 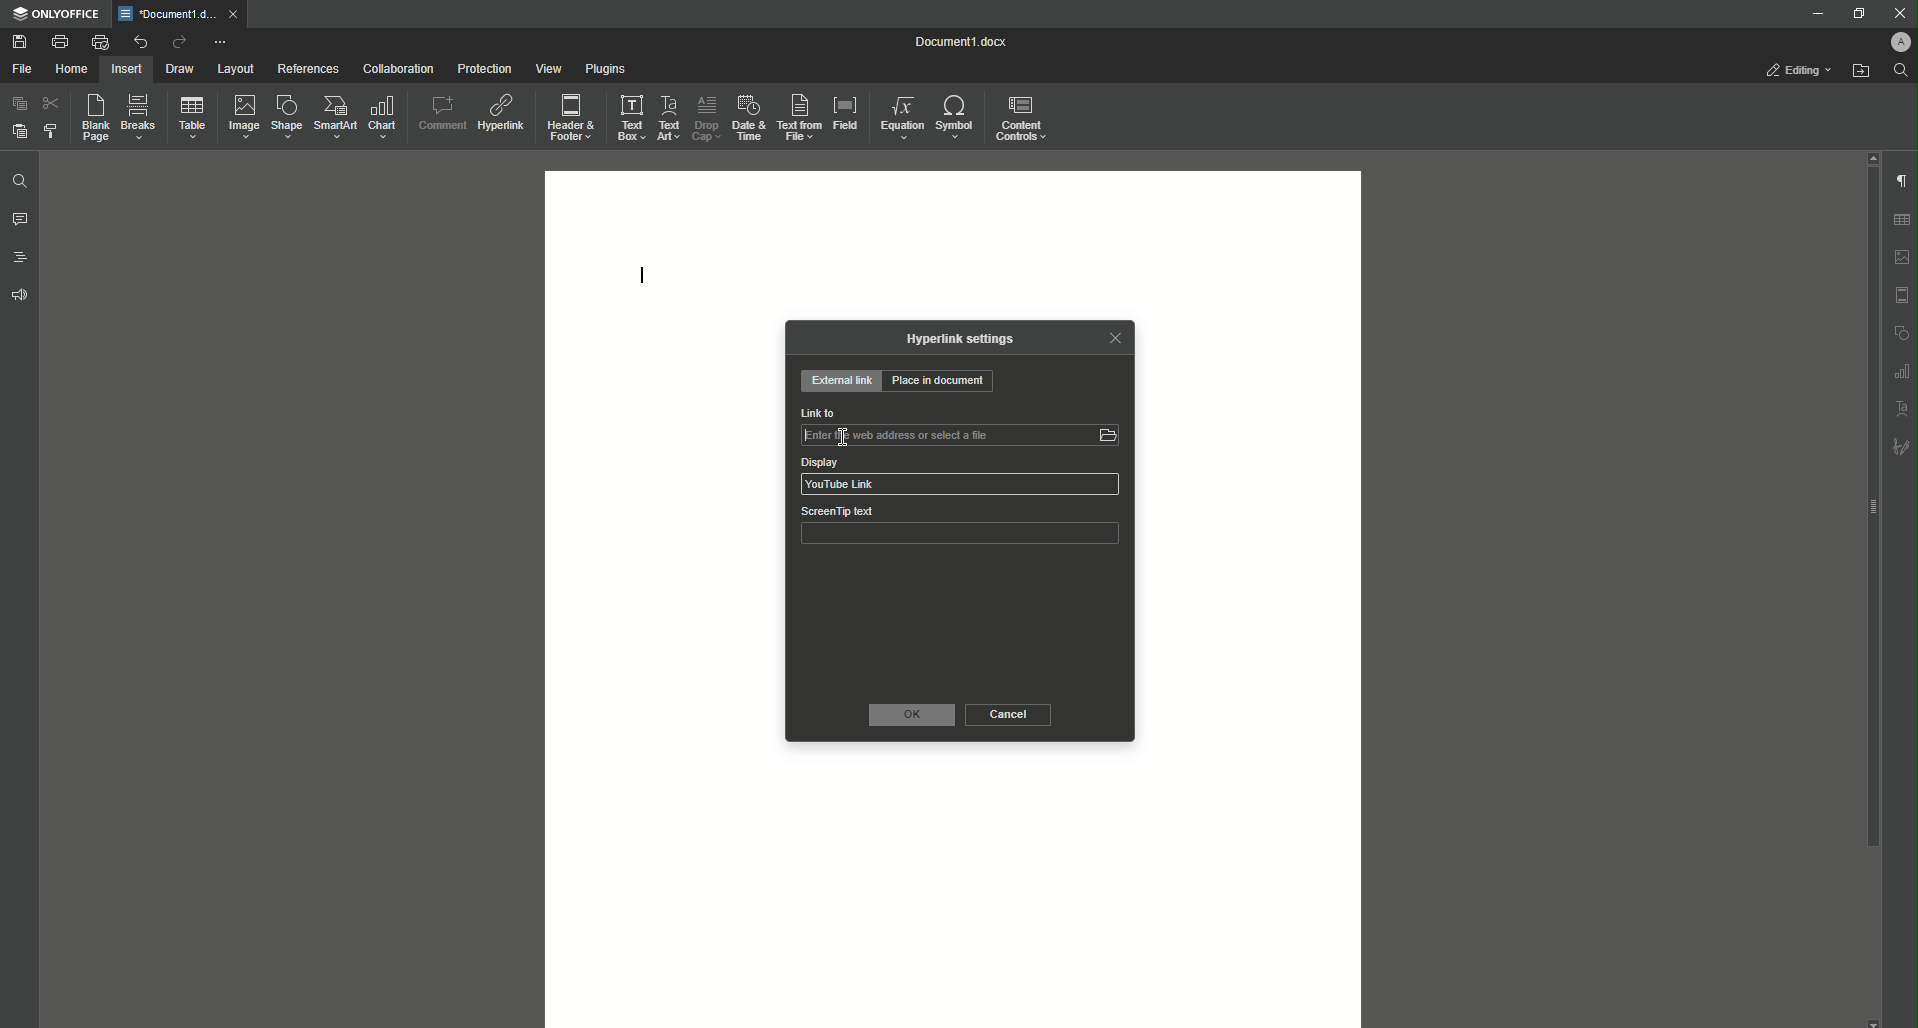 I want to click on Text Art settings, so click(x=1903, y=409).